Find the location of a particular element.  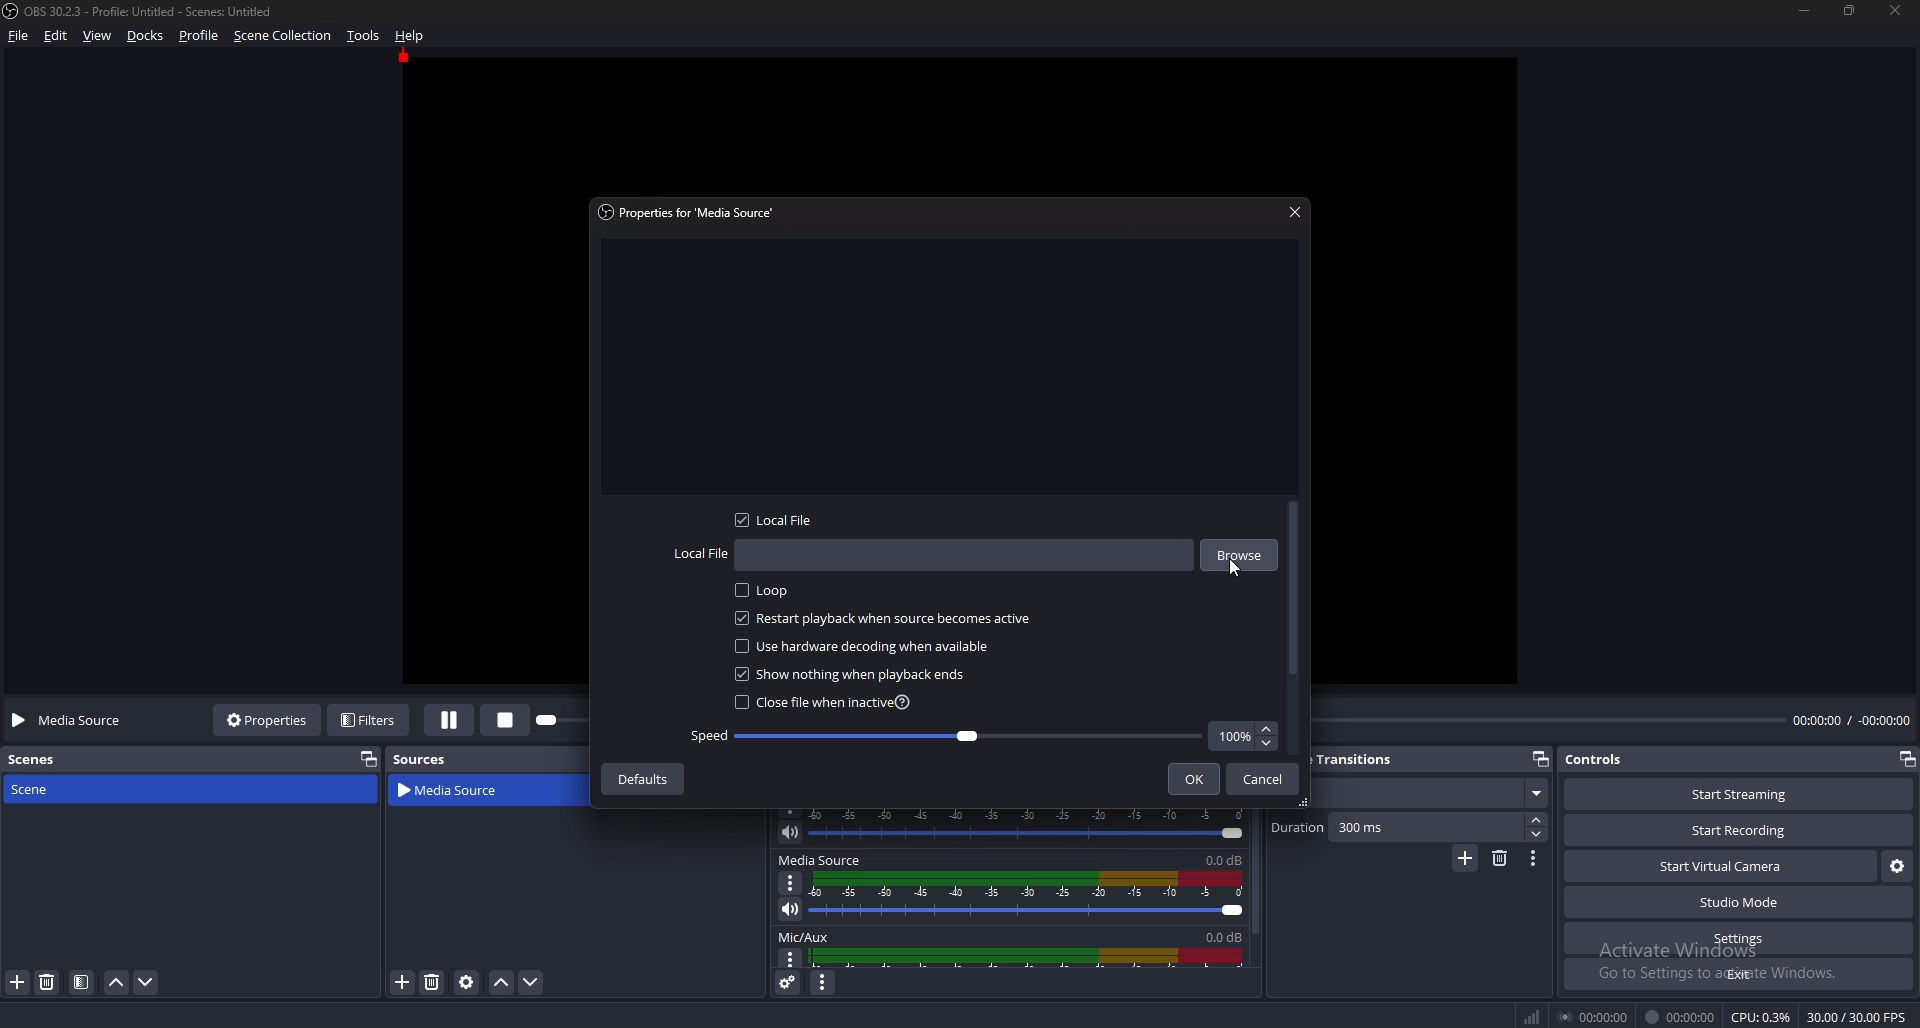

Resize is located at coordinates (1850, 9).